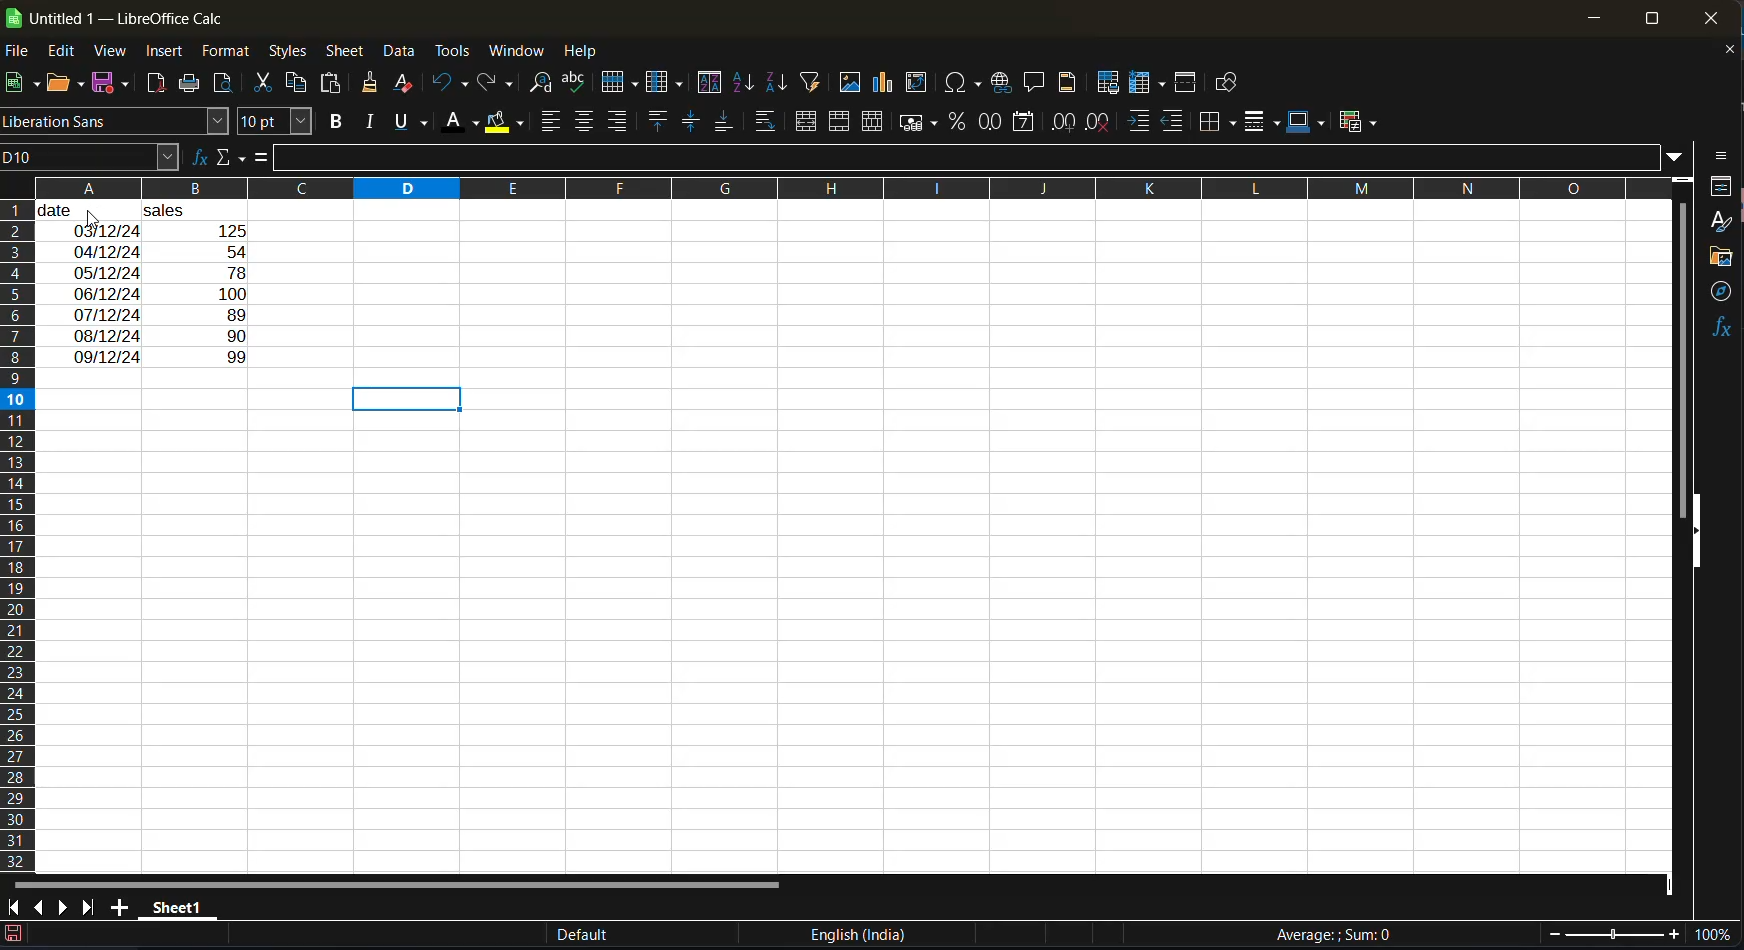 The height and width of the screenshot is (950, 1744). Describe the element at coordinates (117, 15) in the screenshot. I see `app name and file name` at that location.